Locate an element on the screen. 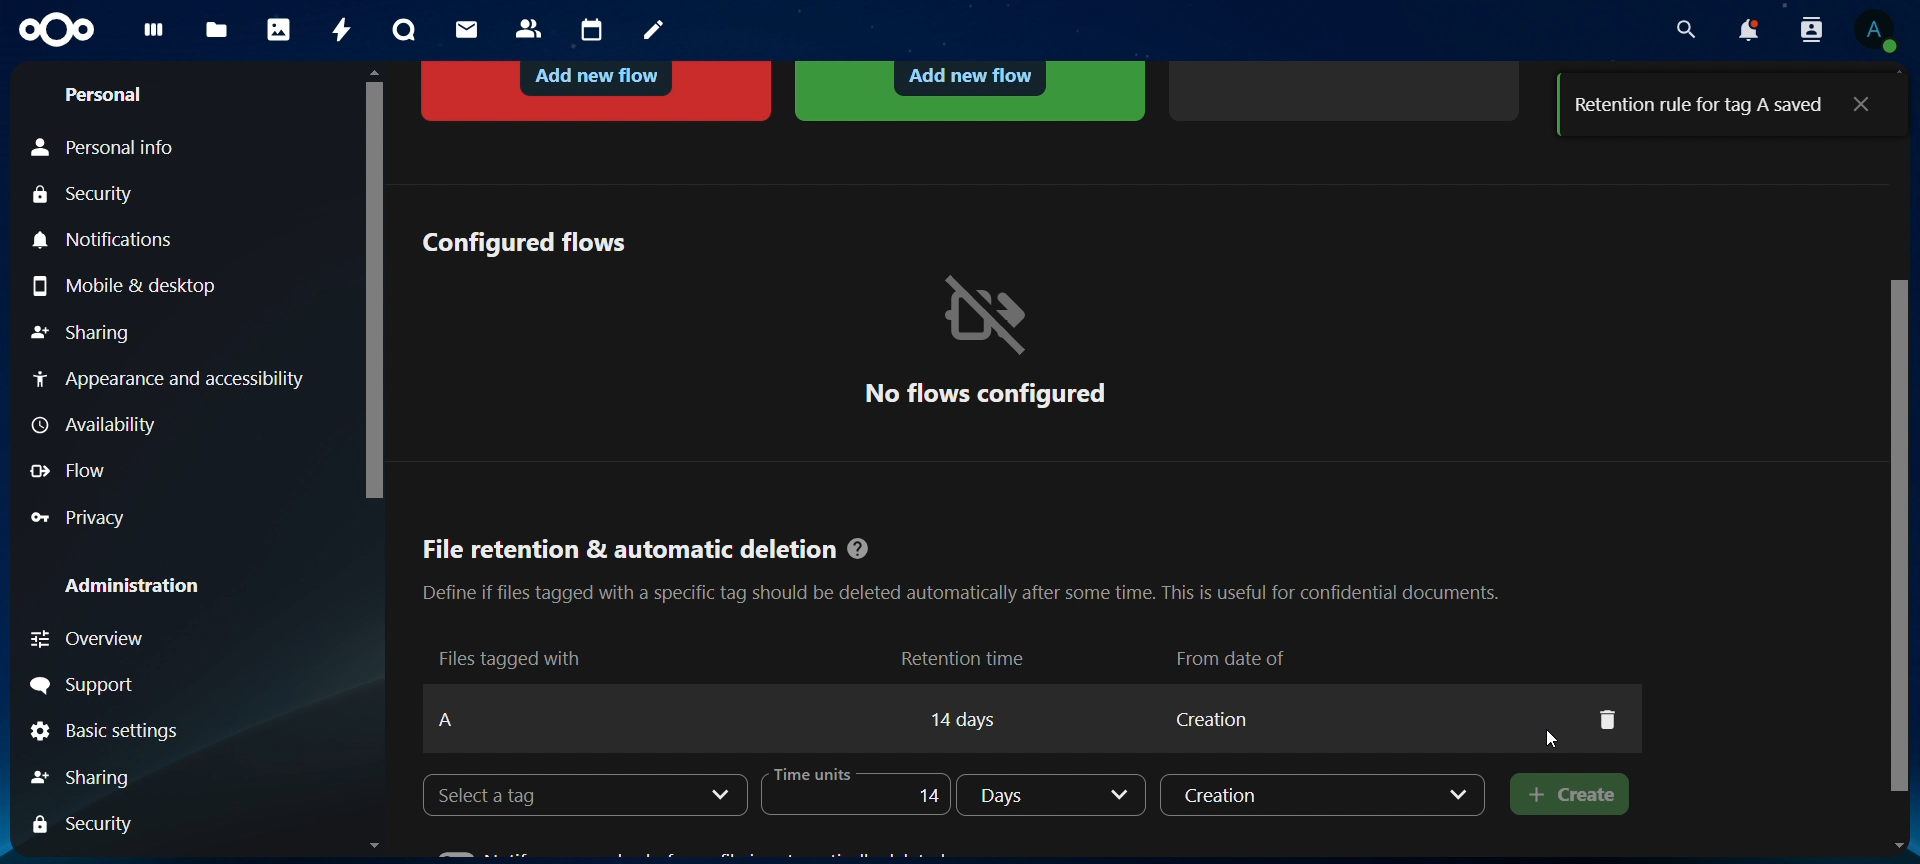  mobile & desktop is located at coordinates (130, 285).